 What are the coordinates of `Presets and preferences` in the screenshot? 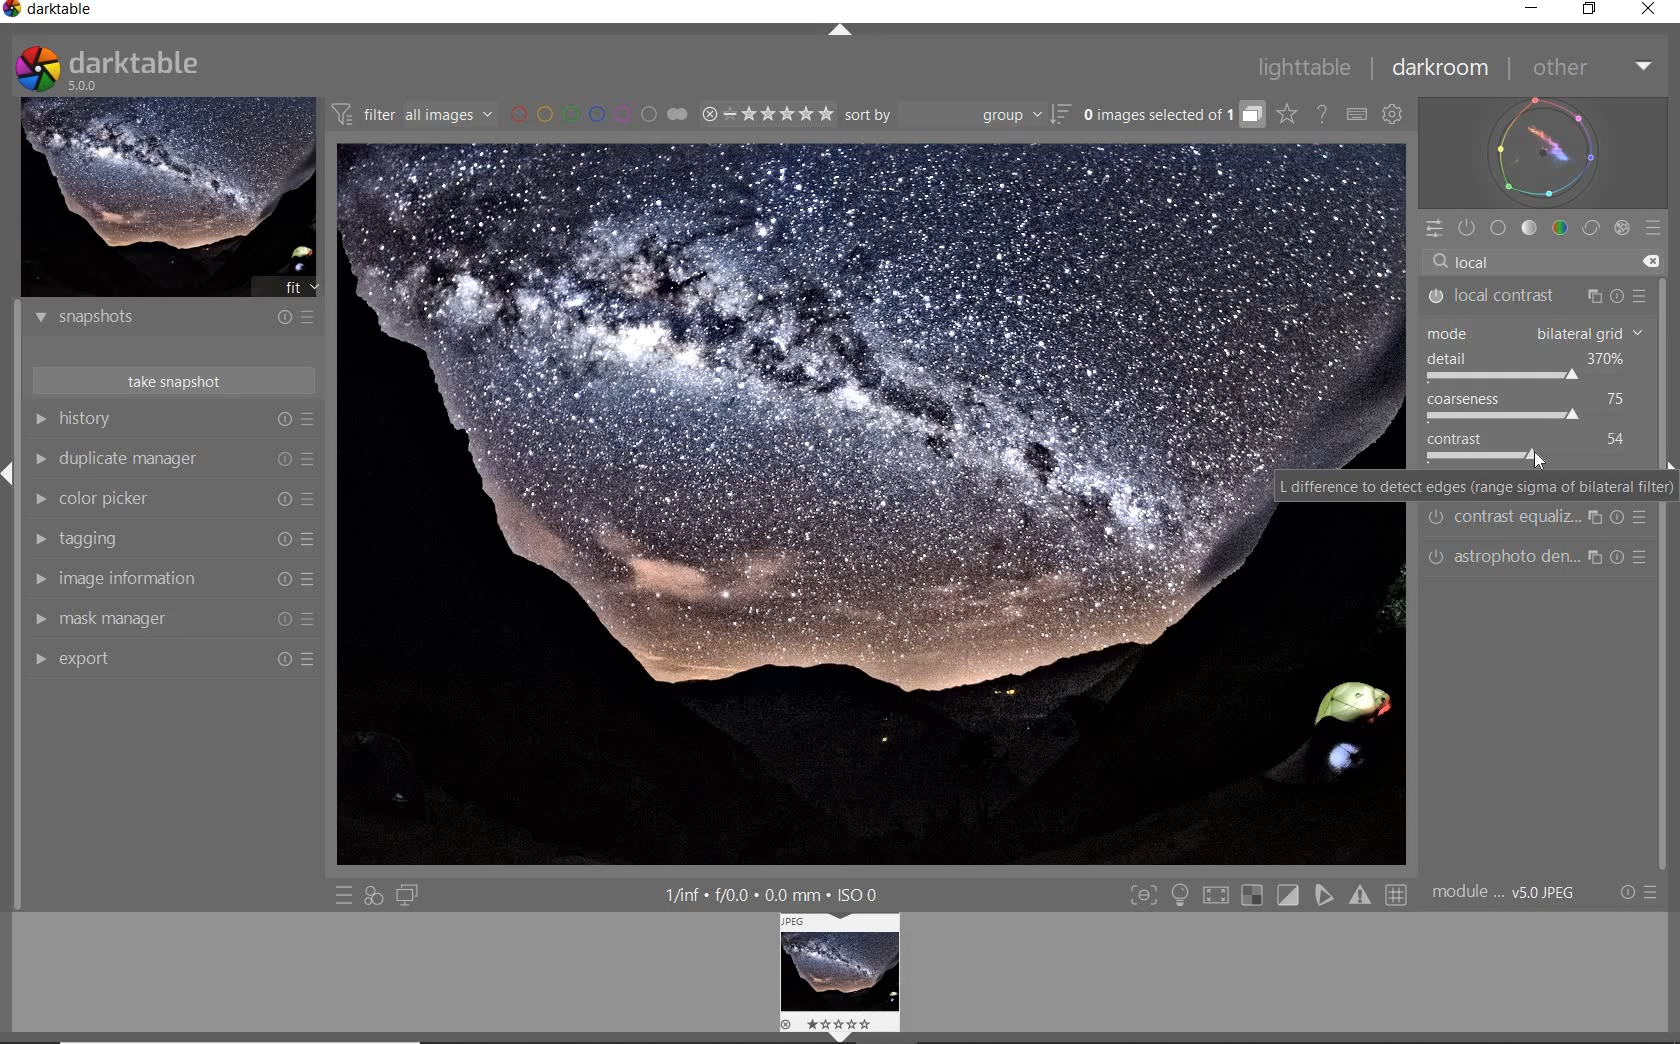 It's located at (311, 618).